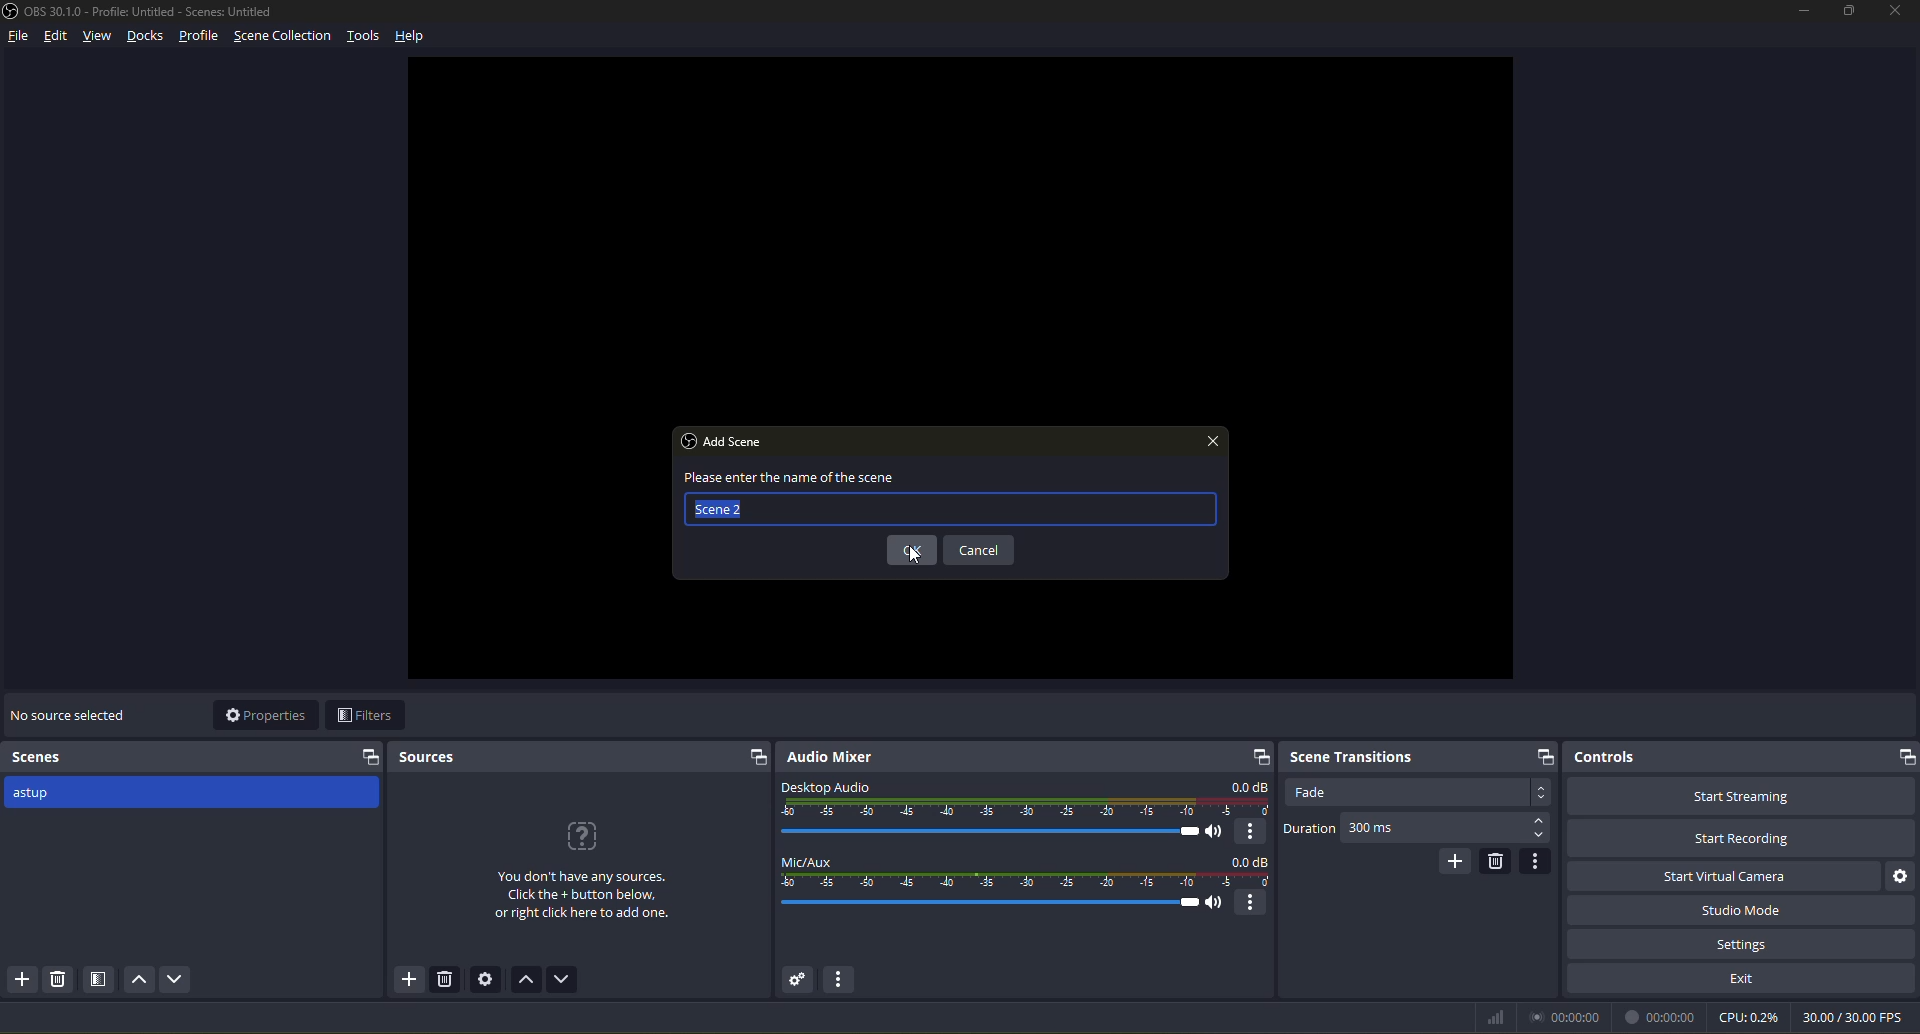 The image size is (1920, 1034). I want to click on configure virtual camera, so click(1904, 875).